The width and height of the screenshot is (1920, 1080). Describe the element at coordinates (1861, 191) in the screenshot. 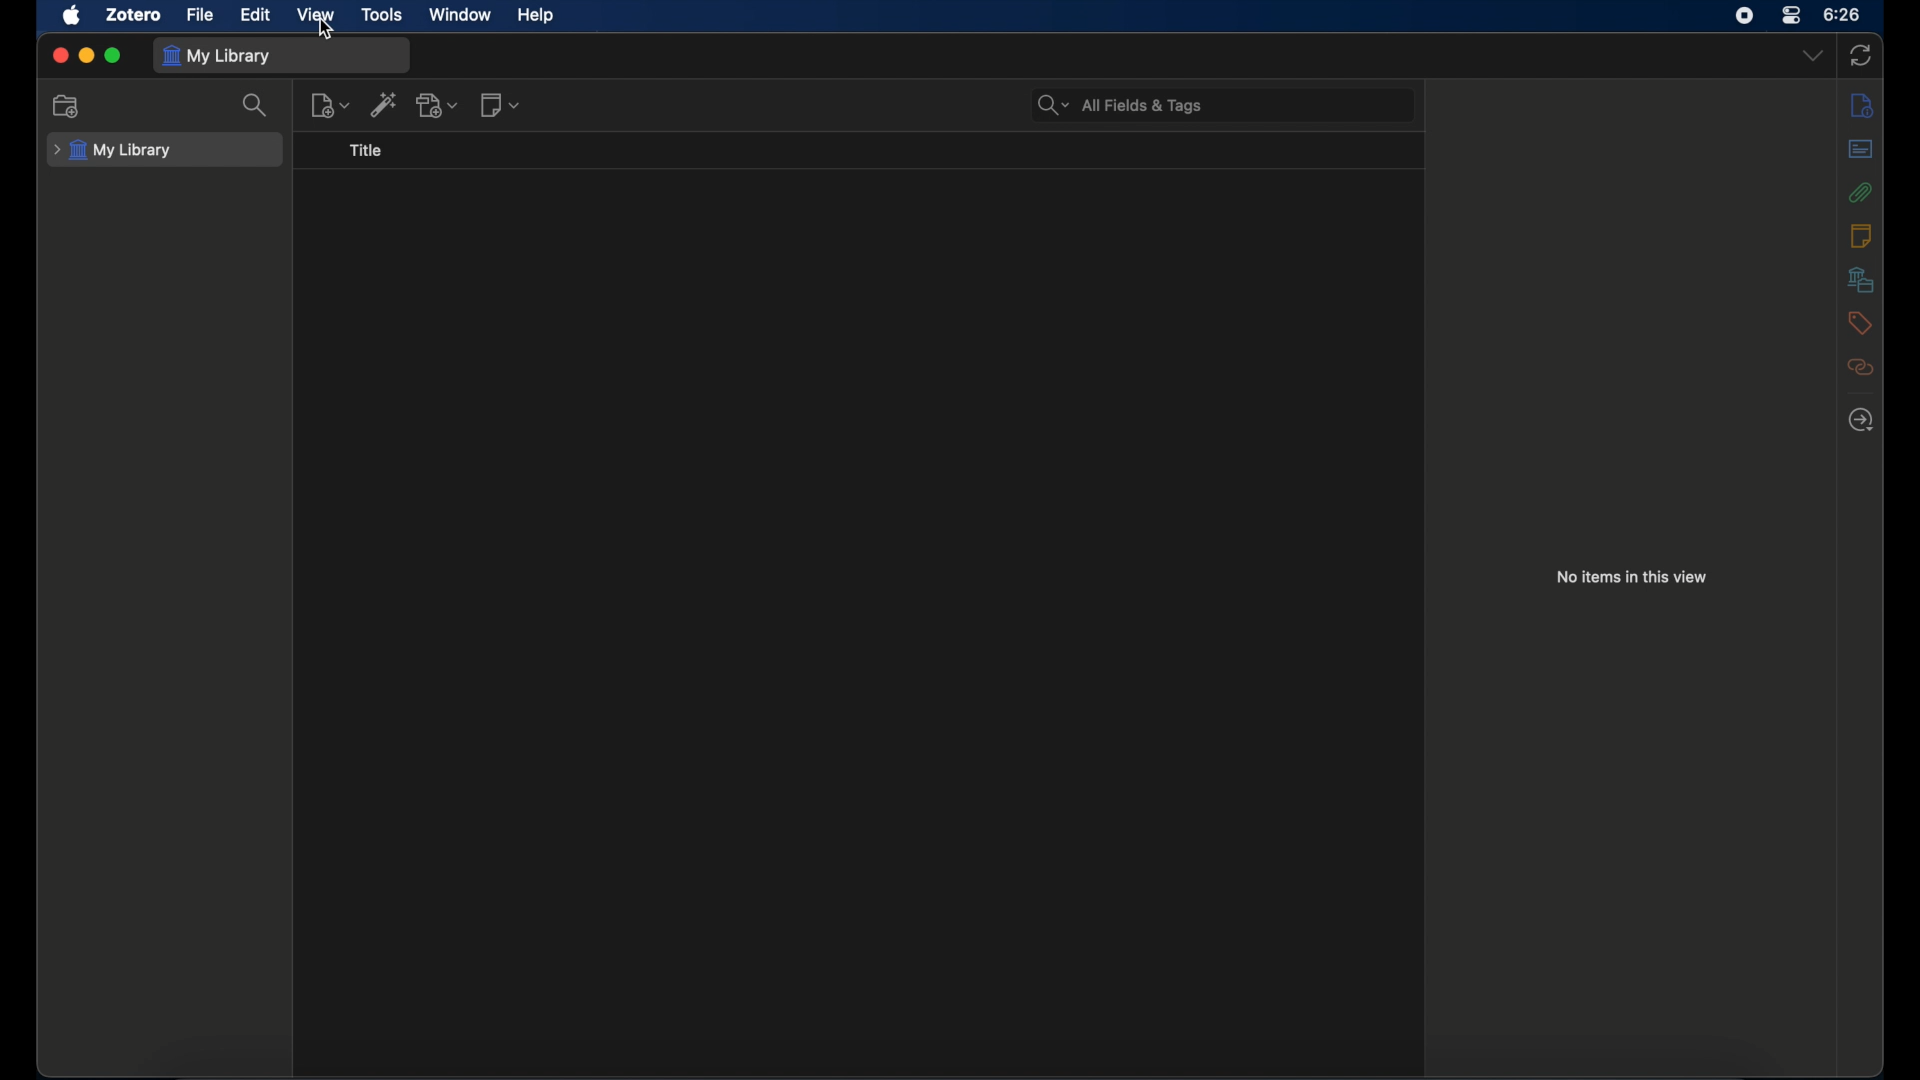

I see `attachments` at that location.